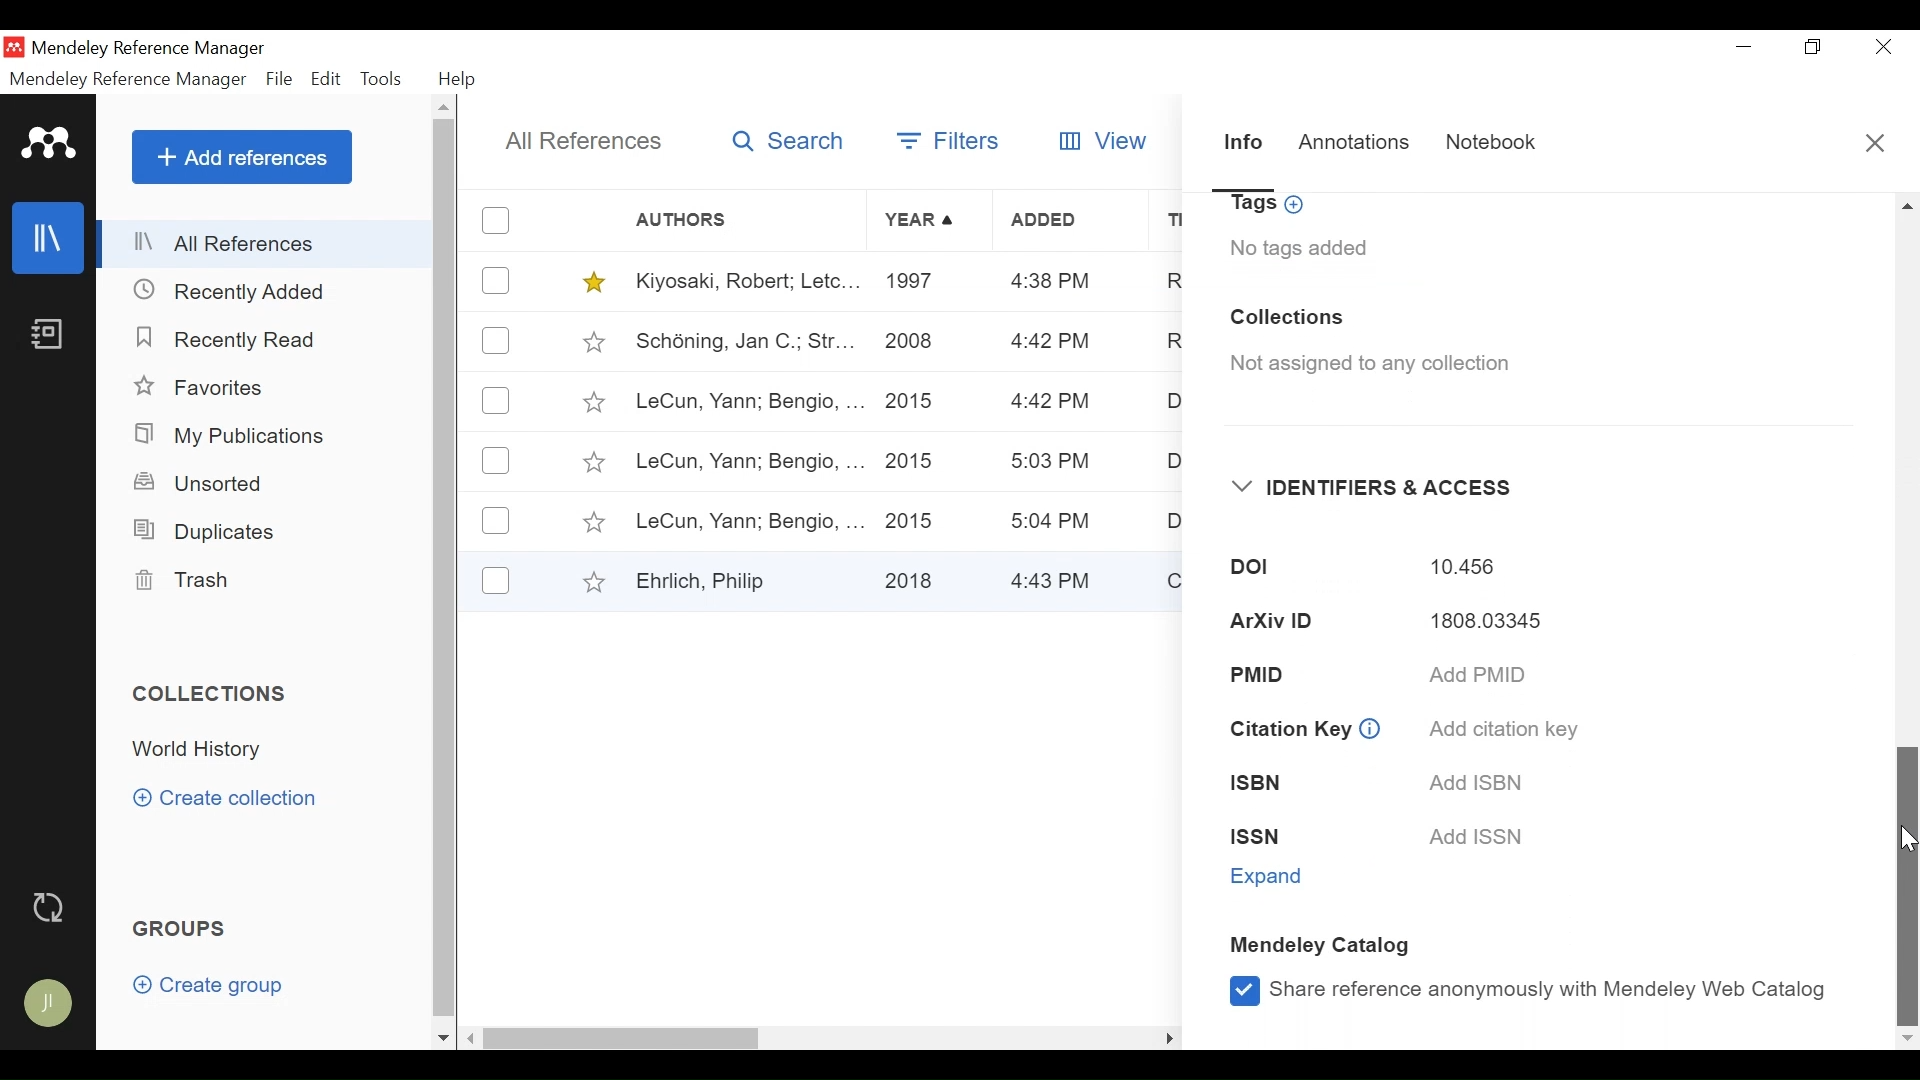 Image resolution: width=1920 pixels, height=1080 pixels. What do you see at coordinates (911, 345) in the screenshot?
I see `2008` at bounding box center [911, 345].